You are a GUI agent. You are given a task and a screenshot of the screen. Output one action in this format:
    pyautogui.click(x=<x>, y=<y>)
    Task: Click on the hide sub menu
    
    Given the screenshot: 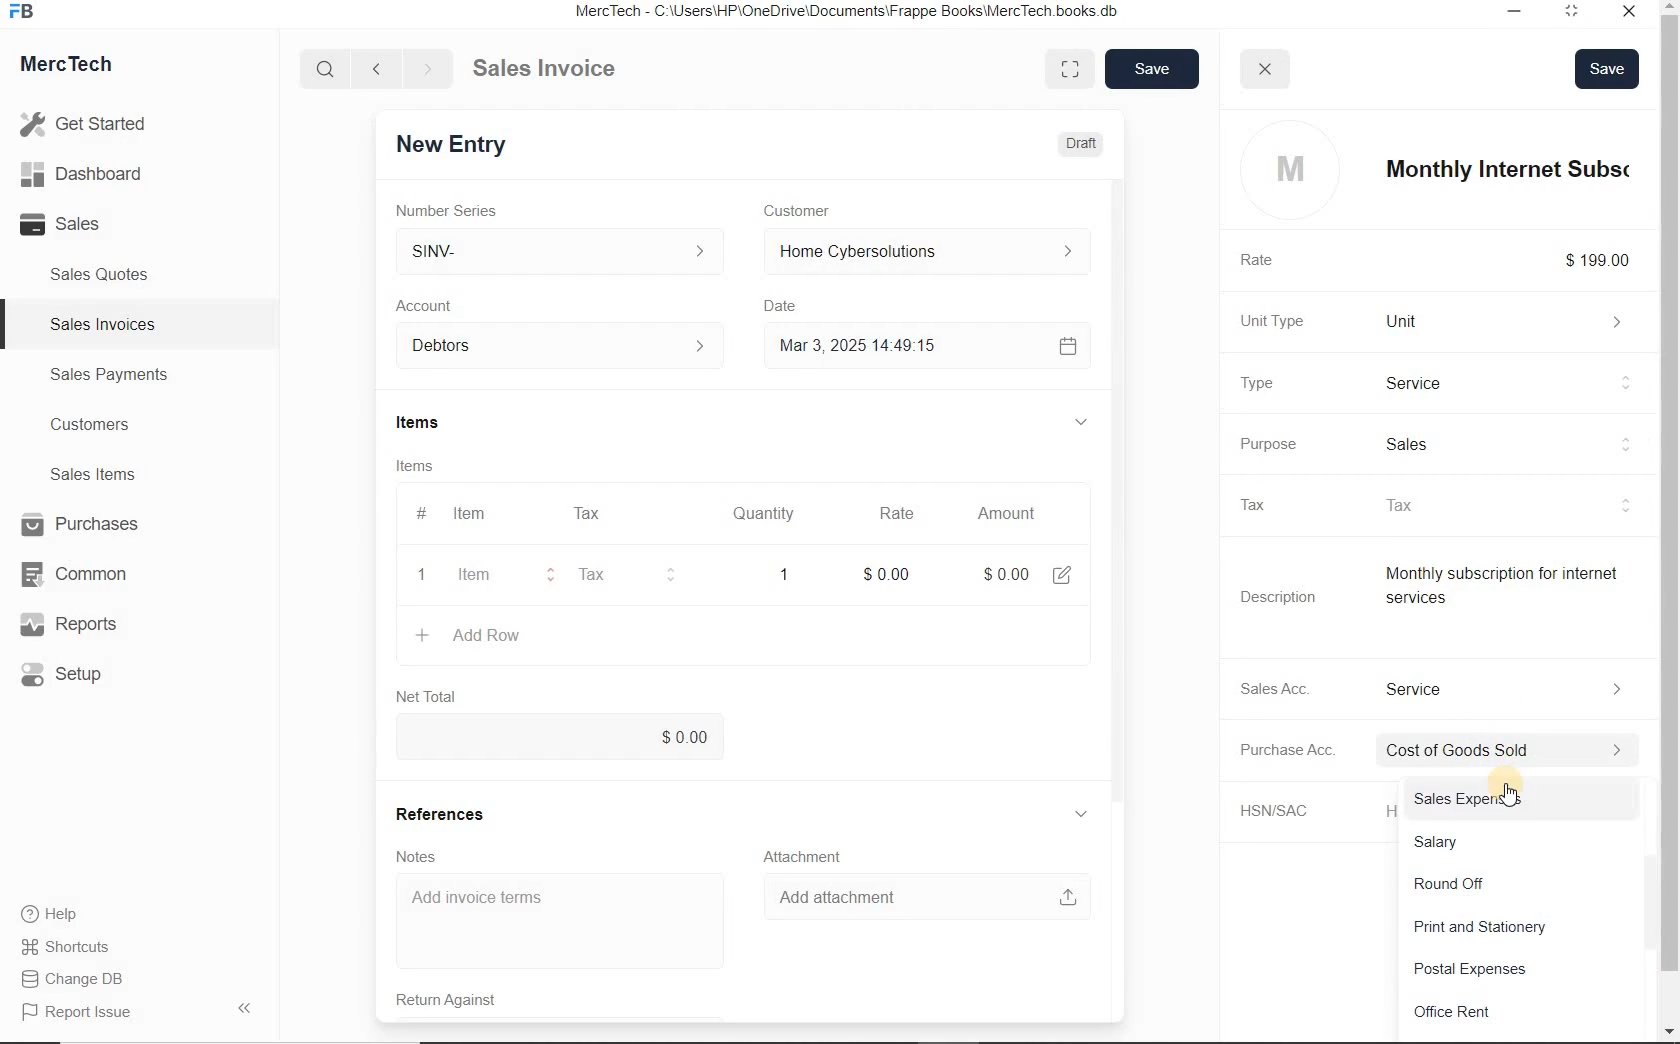 What is the action you would take?
    pyautogui.click(x=1093, y=814)
    